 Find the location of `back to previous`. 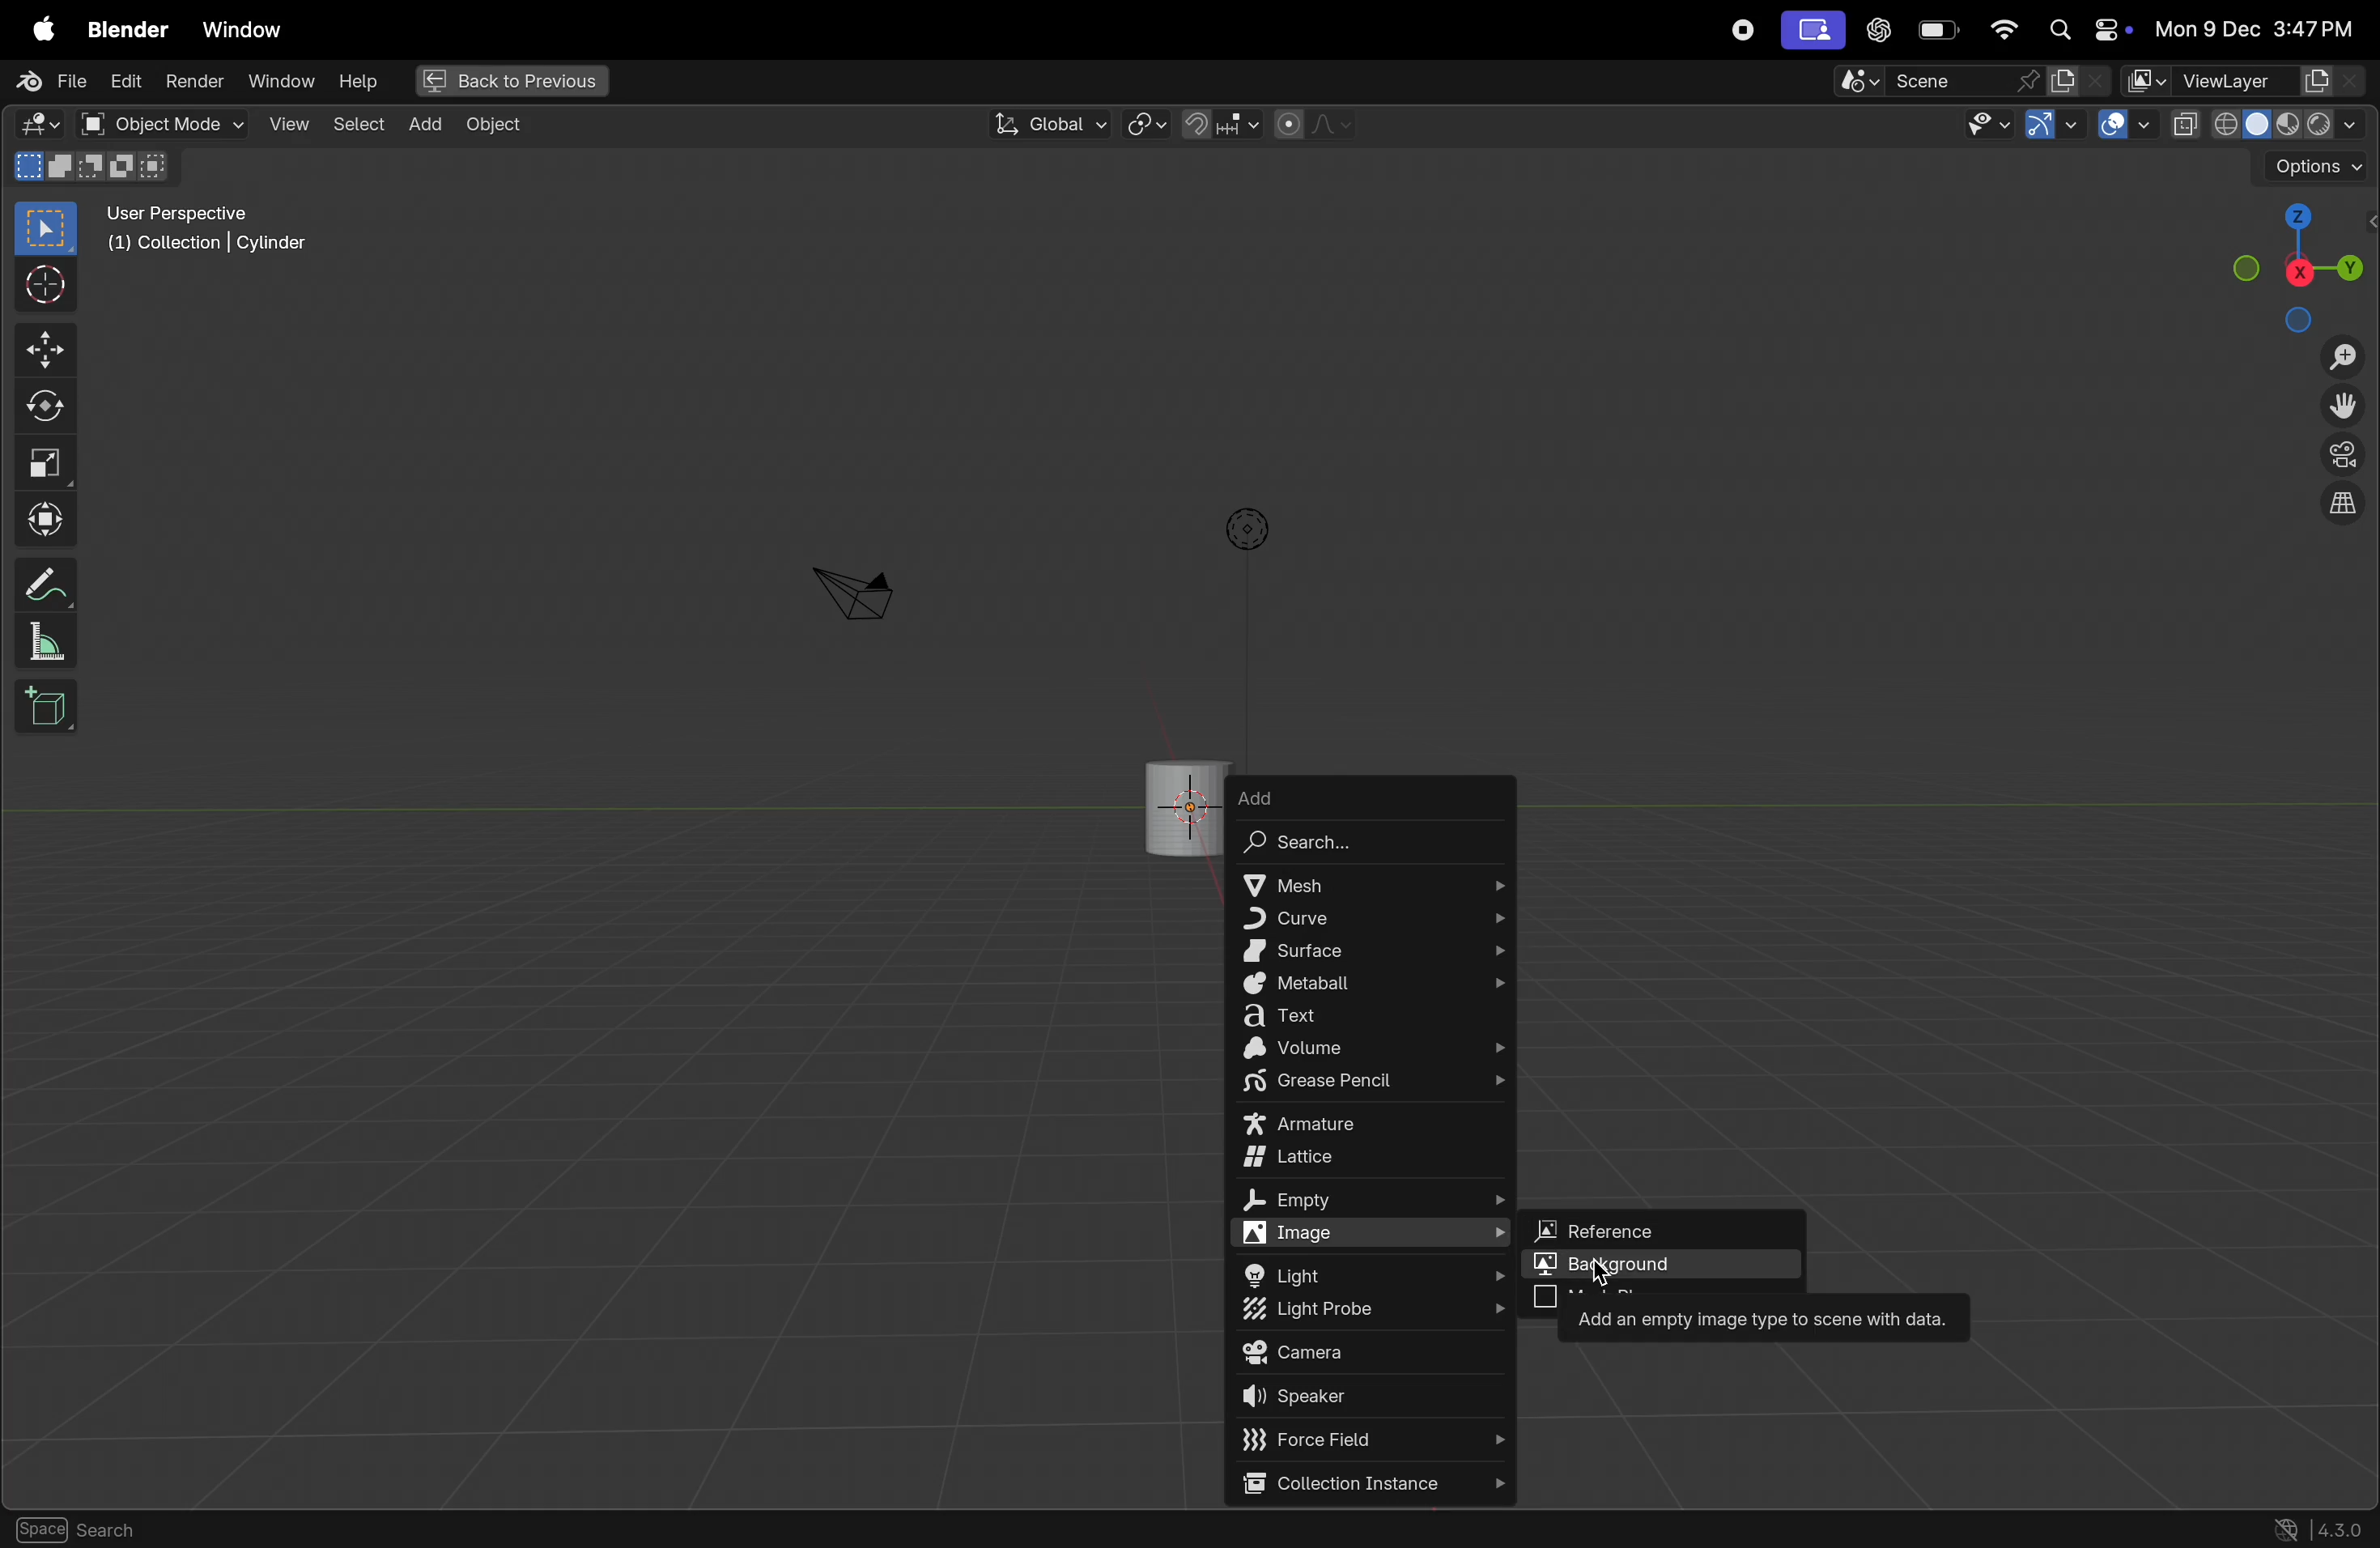

back to previous is located at coordinates (508, 77).